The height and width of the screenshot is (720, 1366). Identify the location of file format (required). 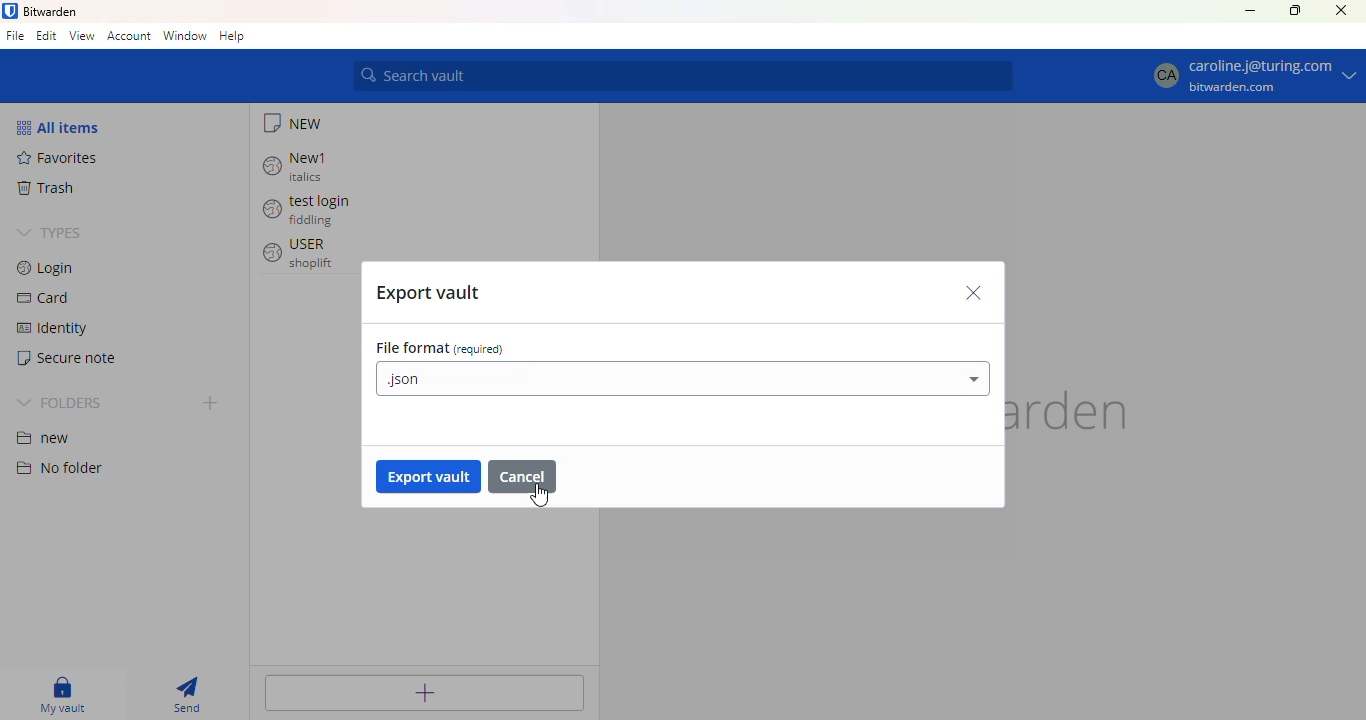
(441, 348).